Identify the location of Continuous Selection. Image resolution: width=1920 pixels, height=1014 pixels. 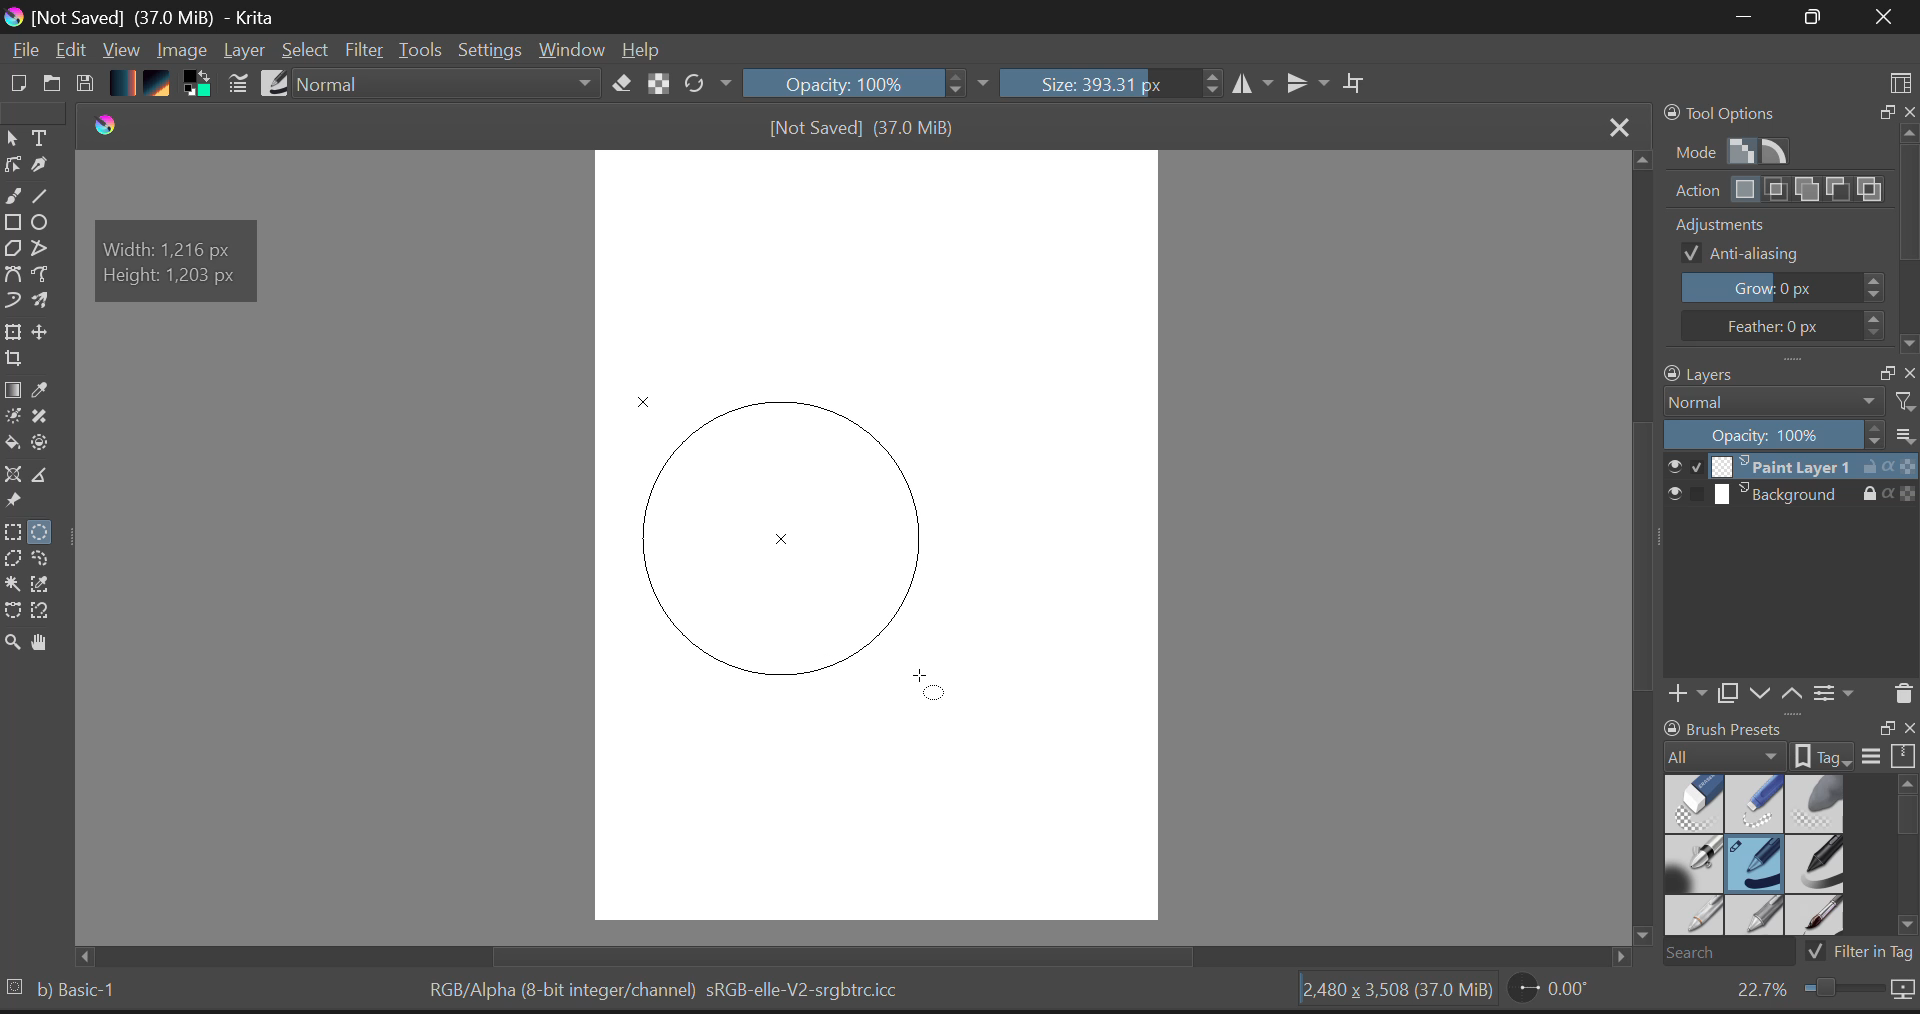
(16, 585).